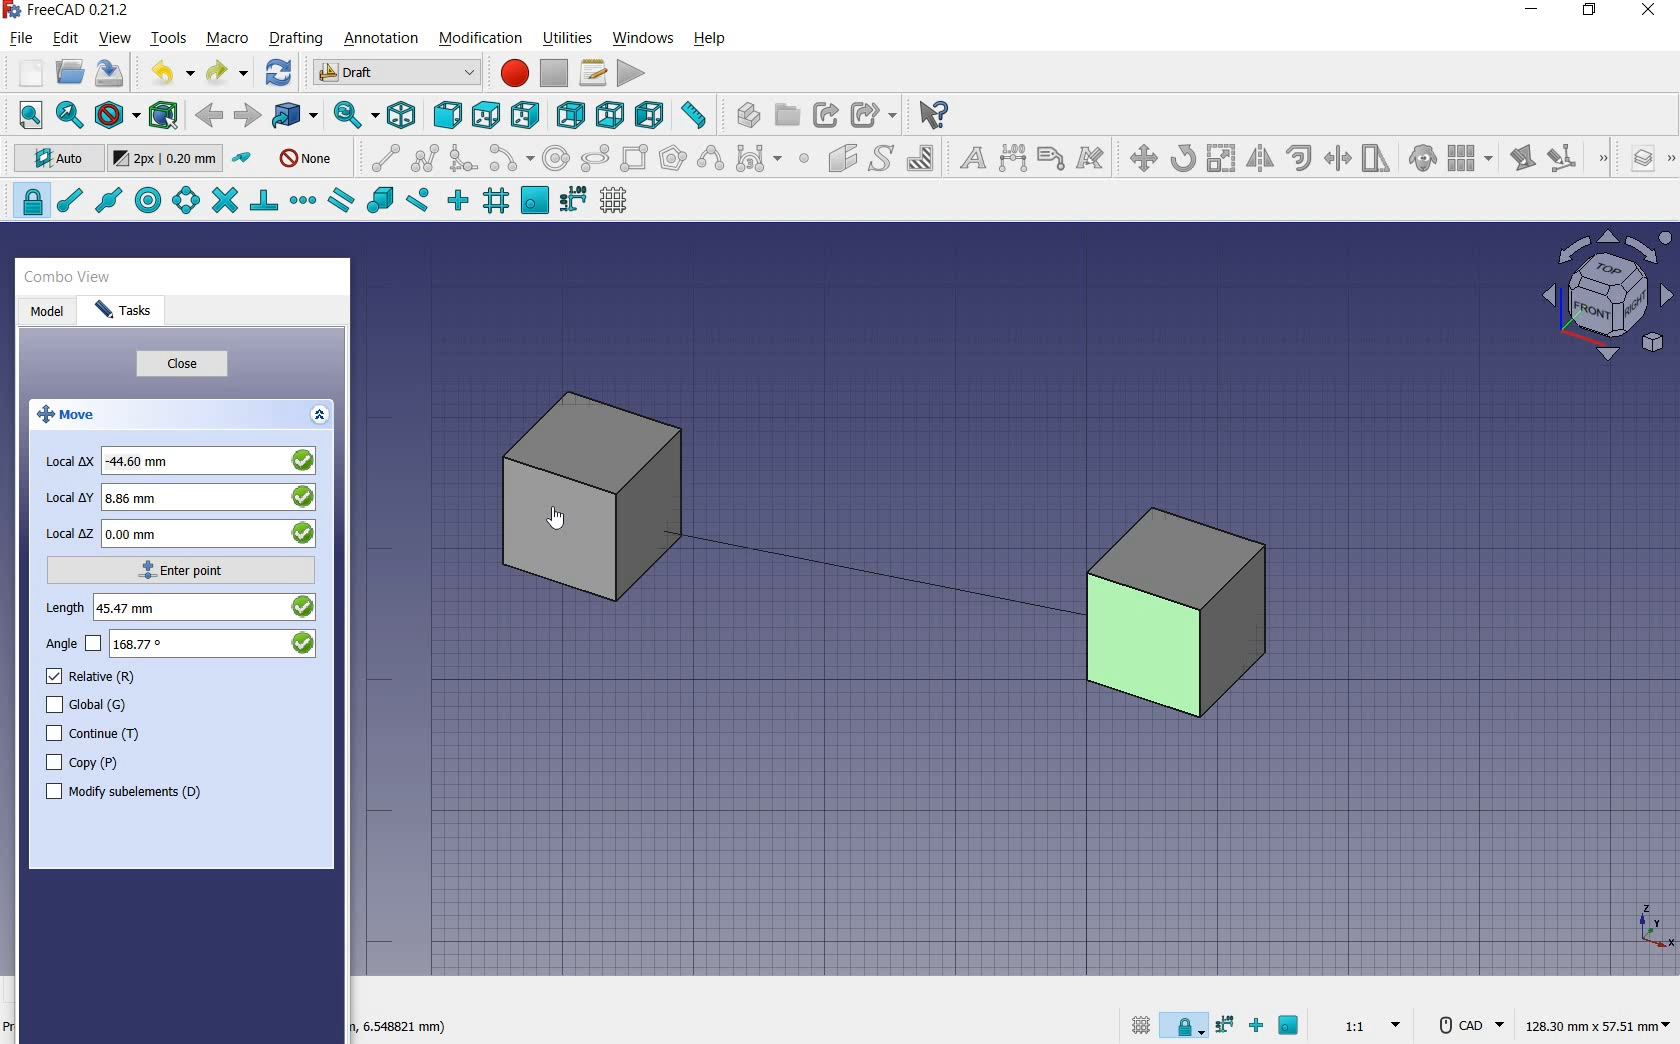 This screenshot has width=1680, height=1044. What do you see at coordinates (227, 40) in the screenshot?
I see `macro` at bounding box center [227, 40].